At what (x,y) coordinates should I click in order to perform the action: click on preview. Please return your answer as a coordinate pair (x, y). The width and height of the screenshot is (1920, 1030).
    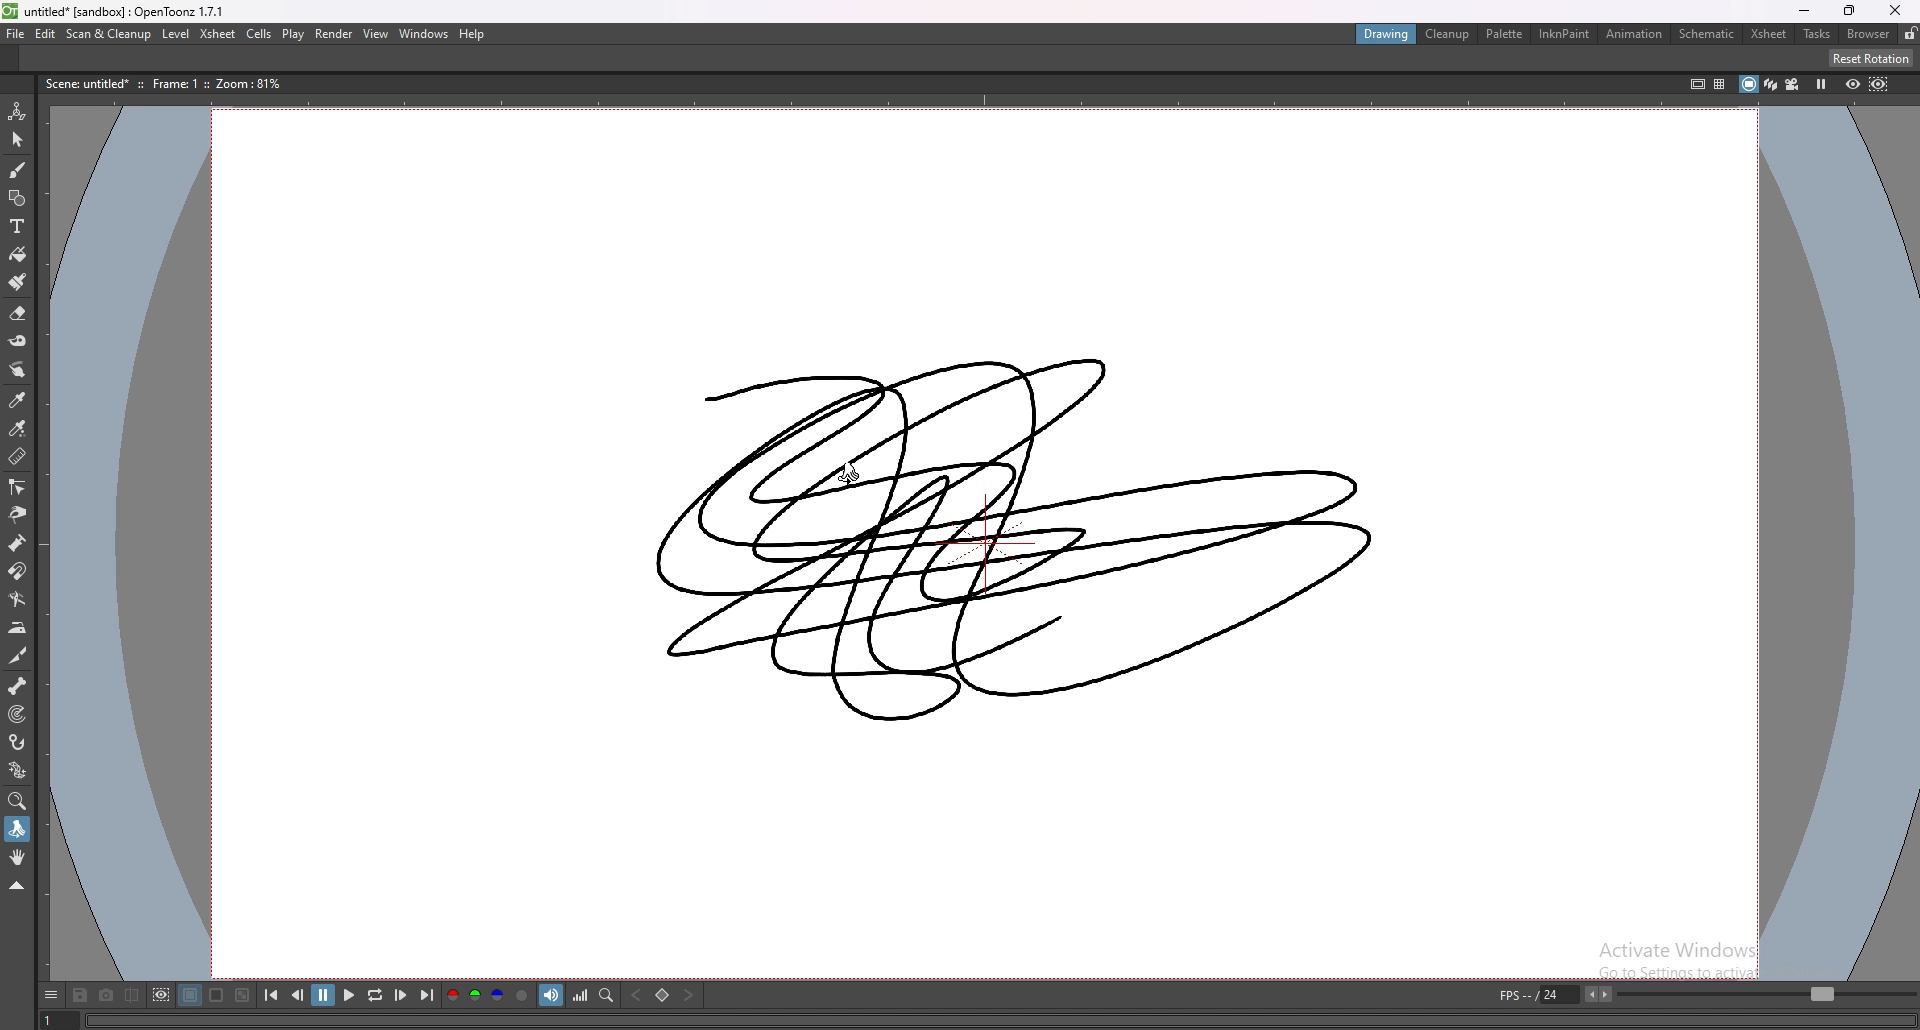
    Looking at the image, I should click on (1853, 84).